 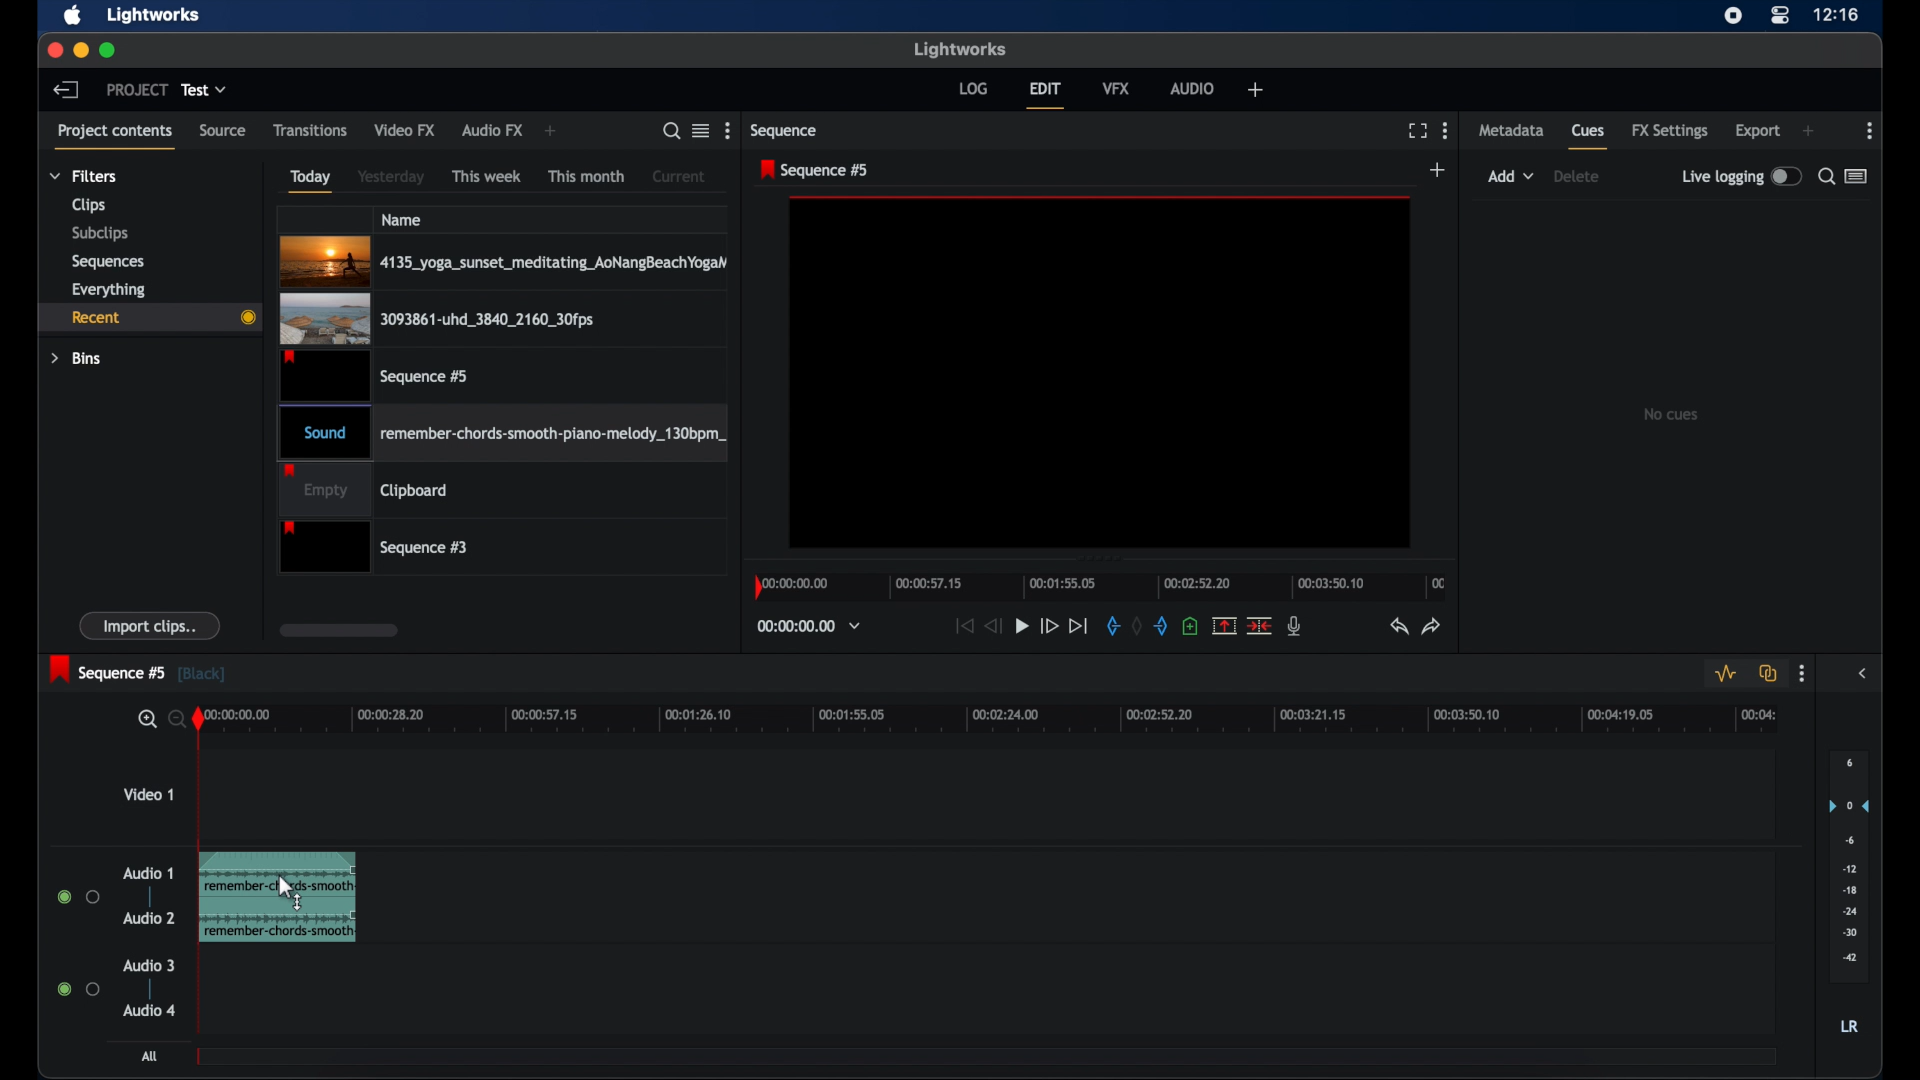 What do you see at coordinates (364, 490) in the screenshot?
I see `clipboard` at bounding box center [364, 490].